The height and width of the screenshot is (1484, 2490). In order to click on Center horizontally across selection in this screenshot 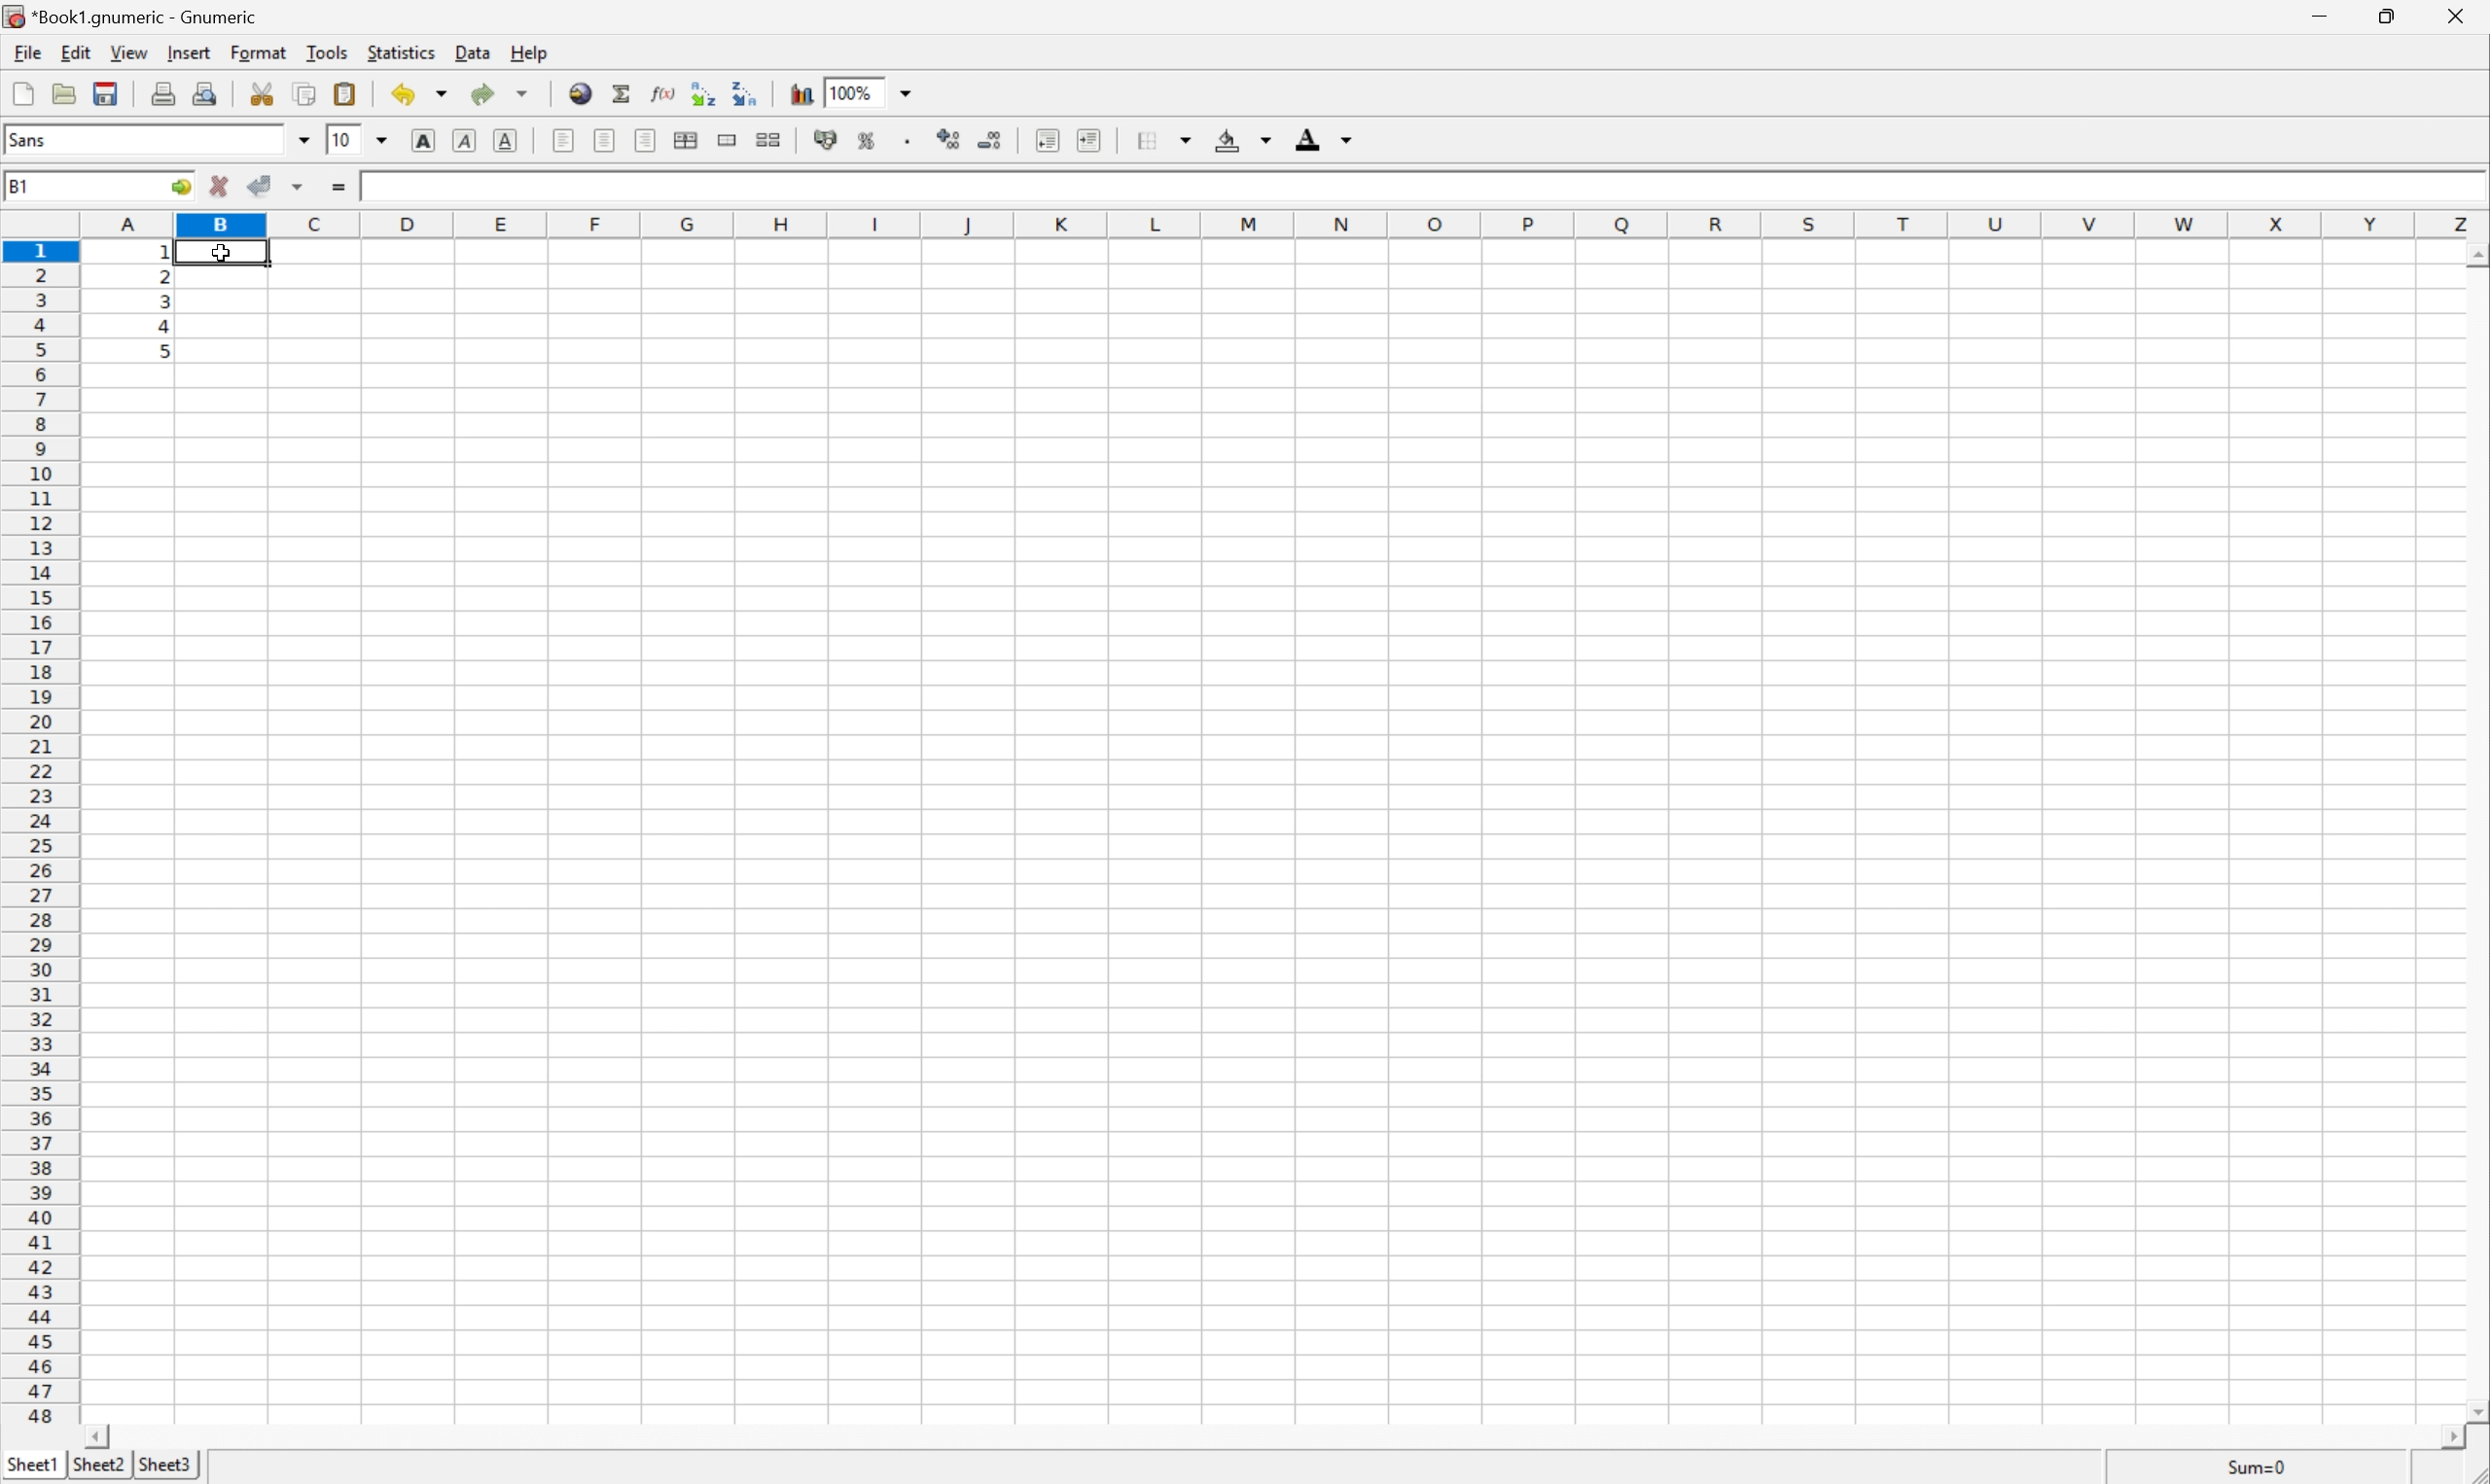, I will do `click(690, 140)`.